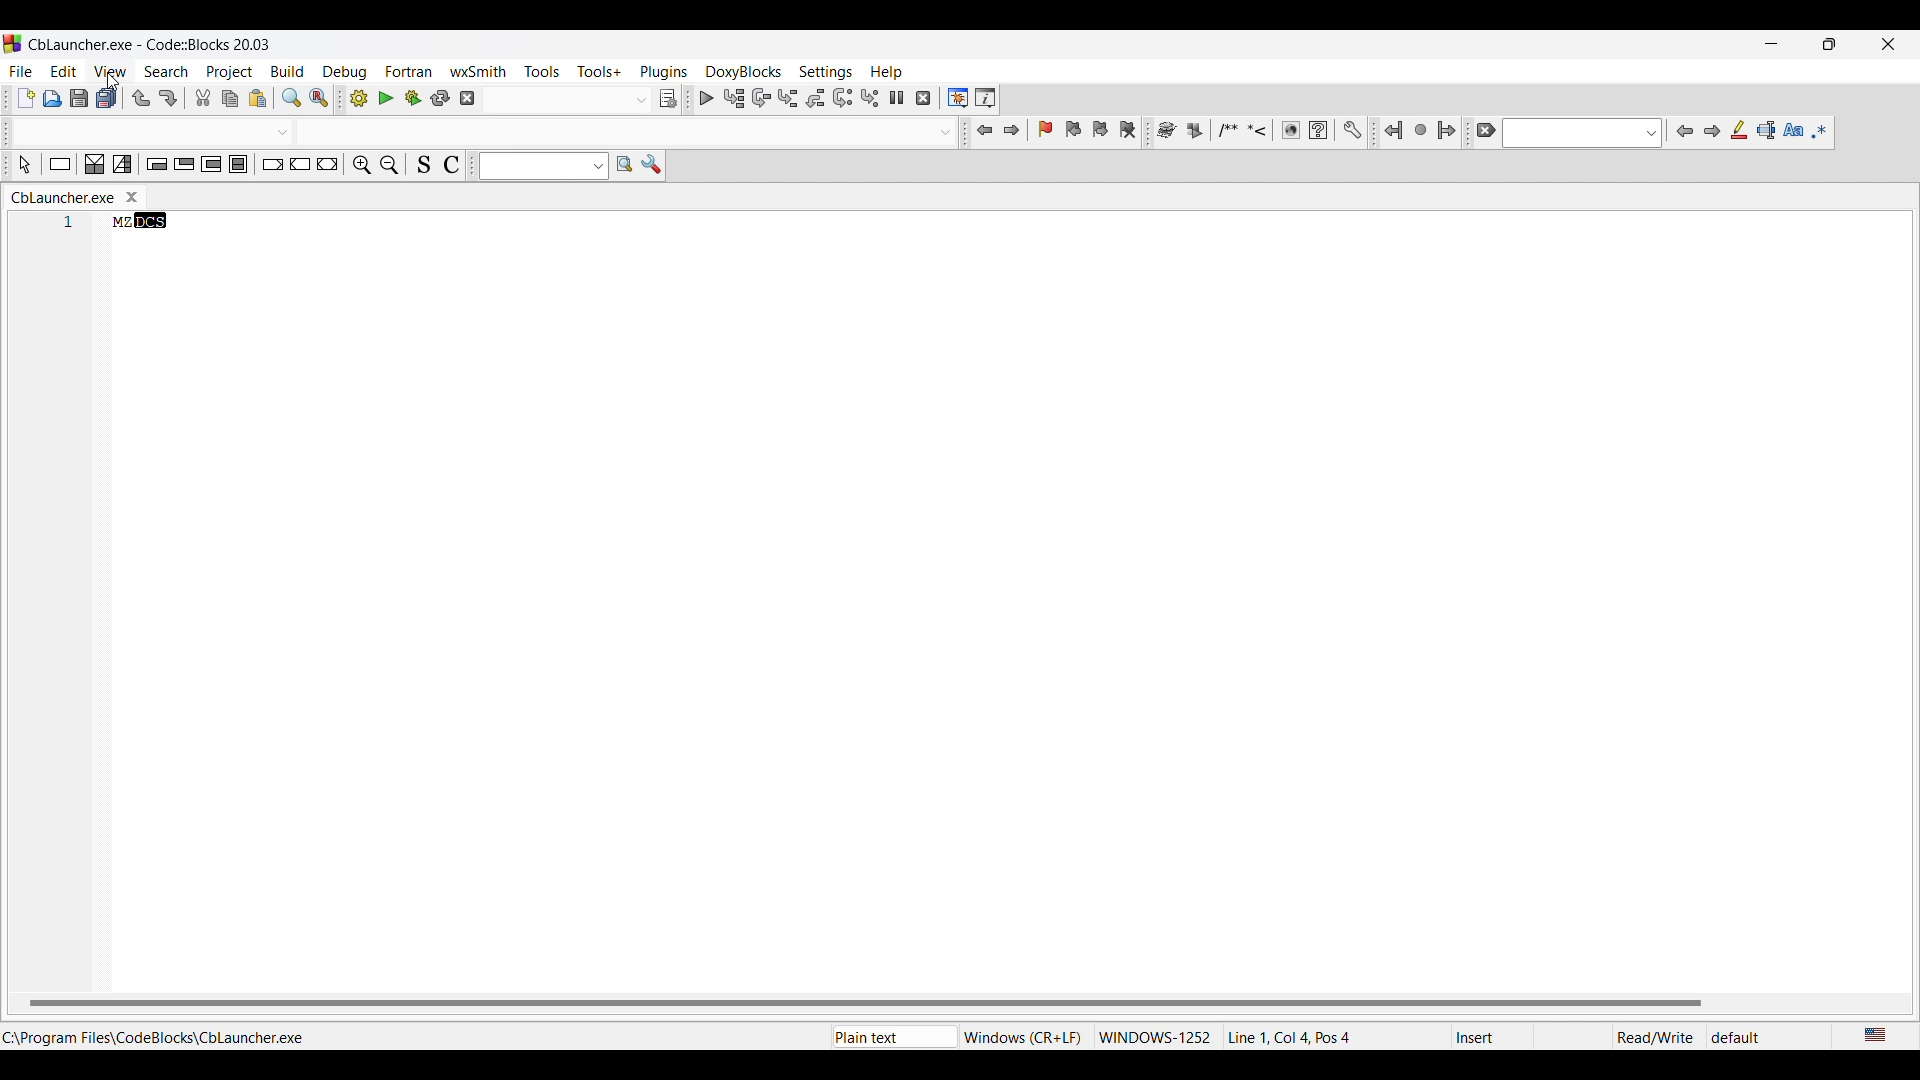  Describe the element at coordinates (1421, 130) in the screenshot. I see `Last jump` at that location.